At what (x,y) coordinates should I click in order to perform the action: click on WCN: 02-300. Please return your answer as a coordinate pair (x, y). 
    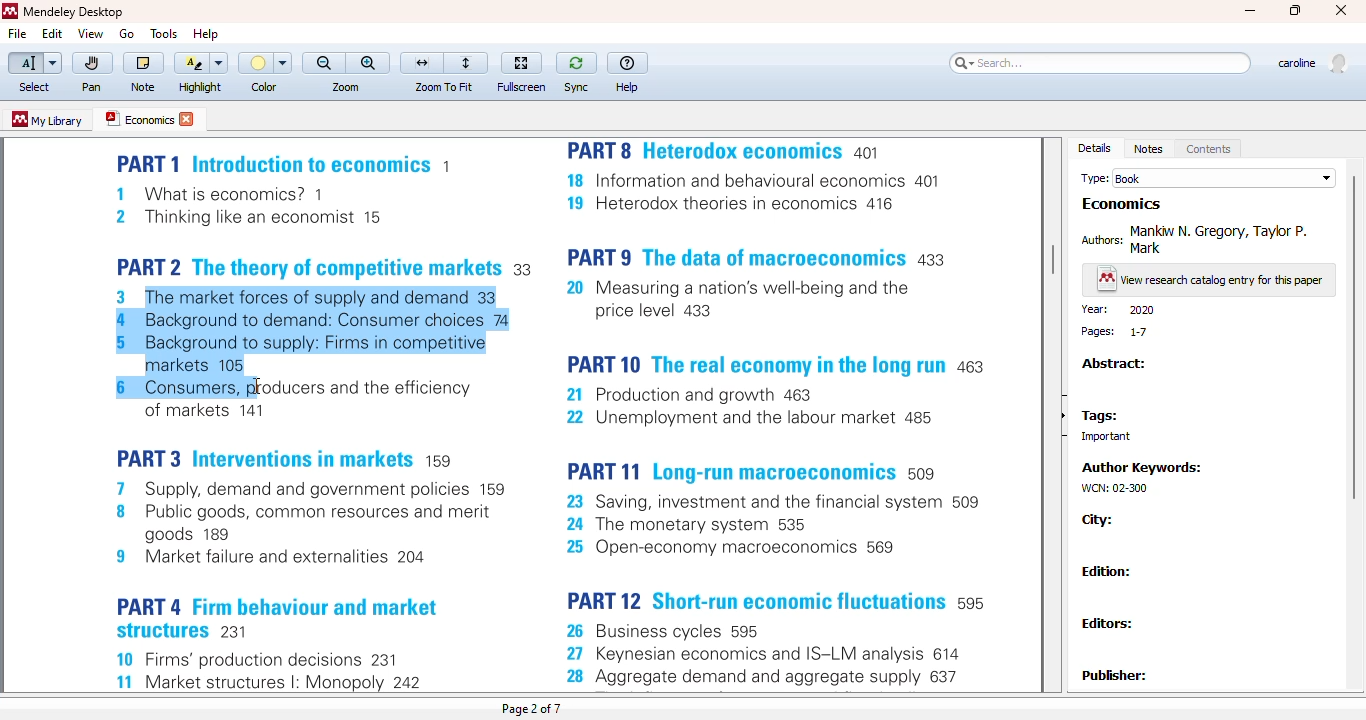
    Looking at the image, I should click on (1112, 488).